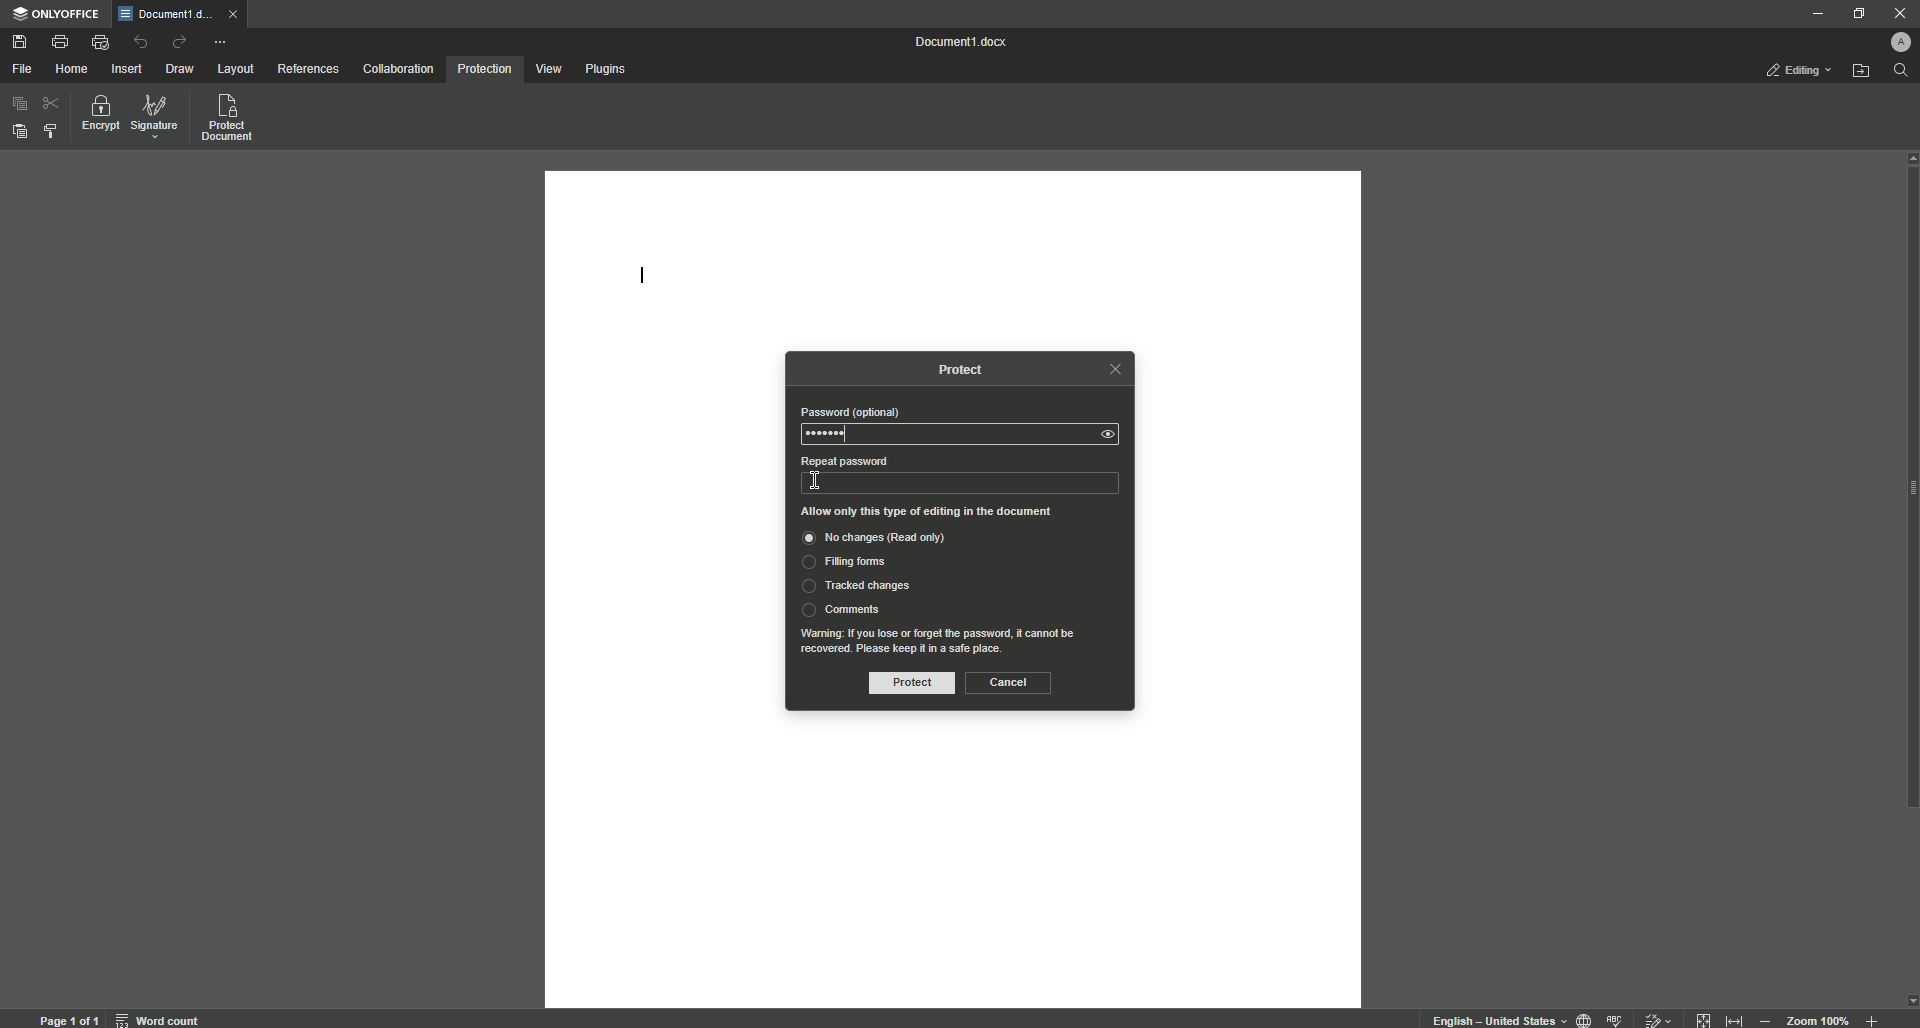 Image resolution: width=1920 pixels, height=1028 pixels. I want to click on Print, so click(60, 40).